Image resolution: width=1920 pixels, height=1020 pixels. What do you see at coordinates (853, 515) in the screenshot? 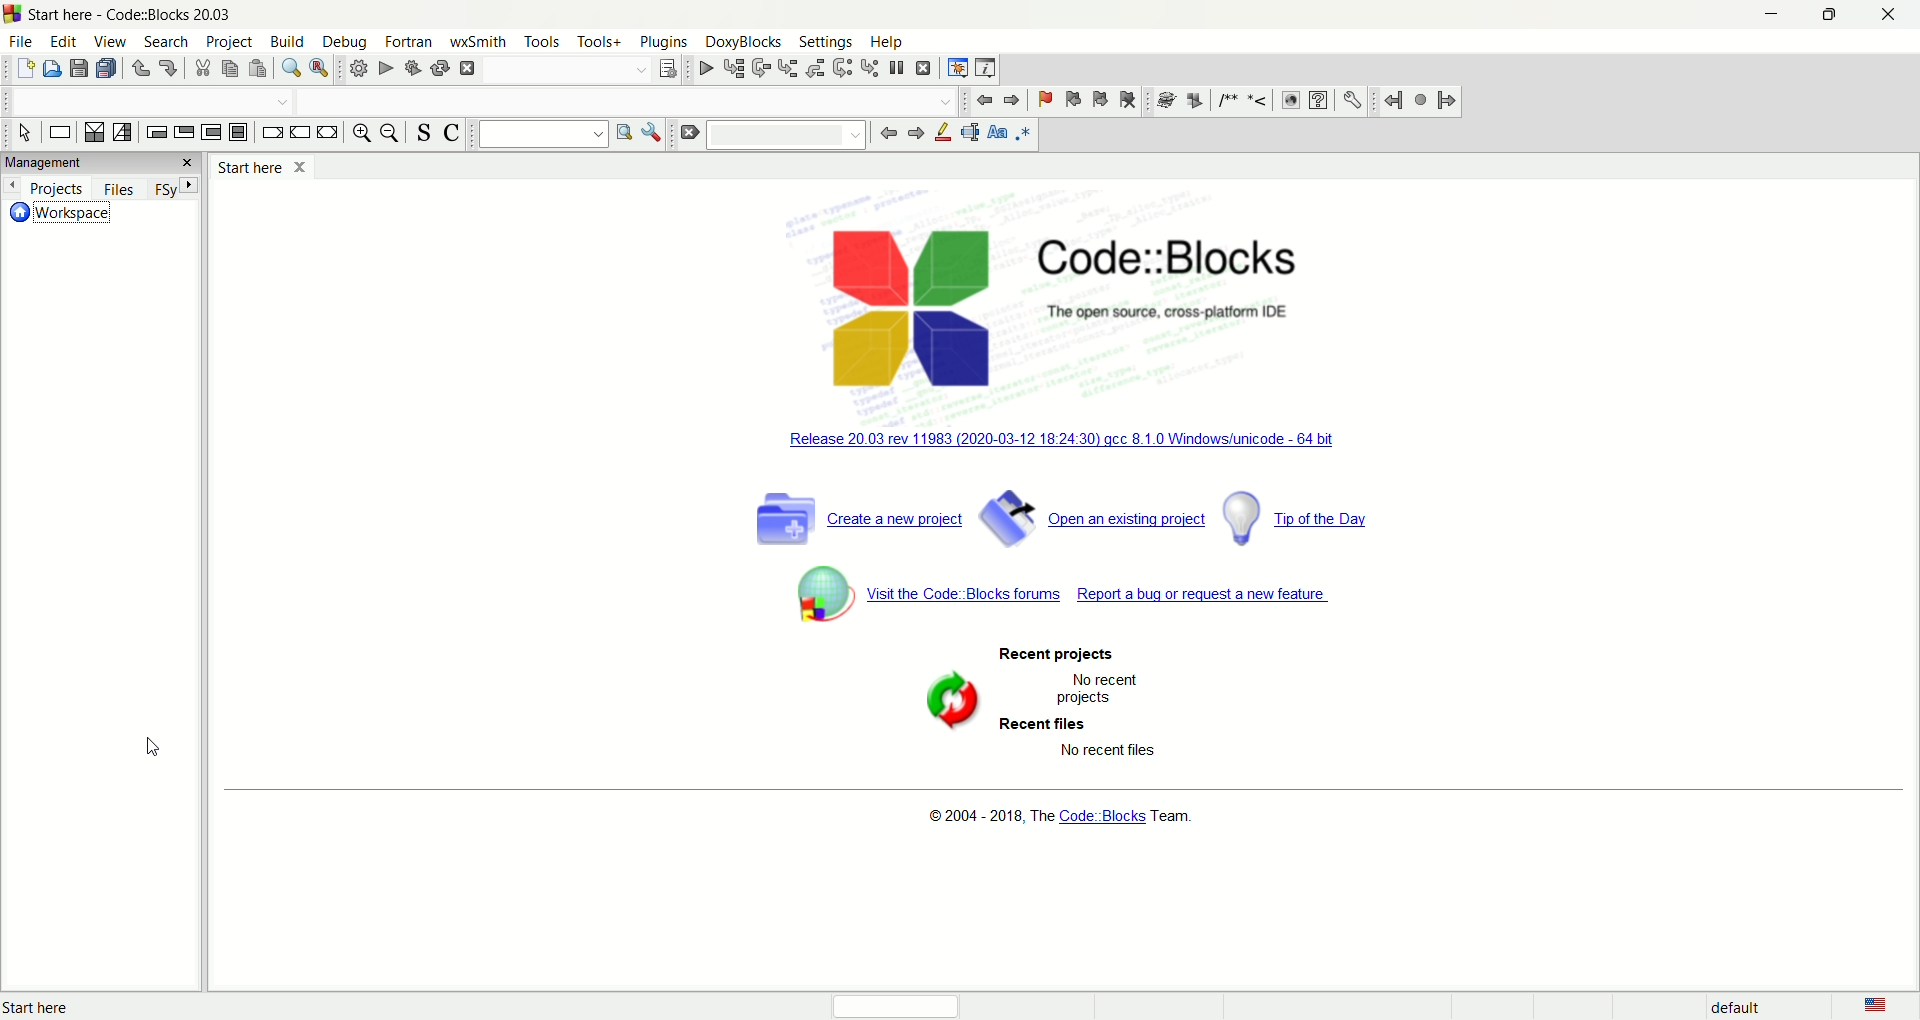
I see `create a new project` at bounding box center [853, 515].